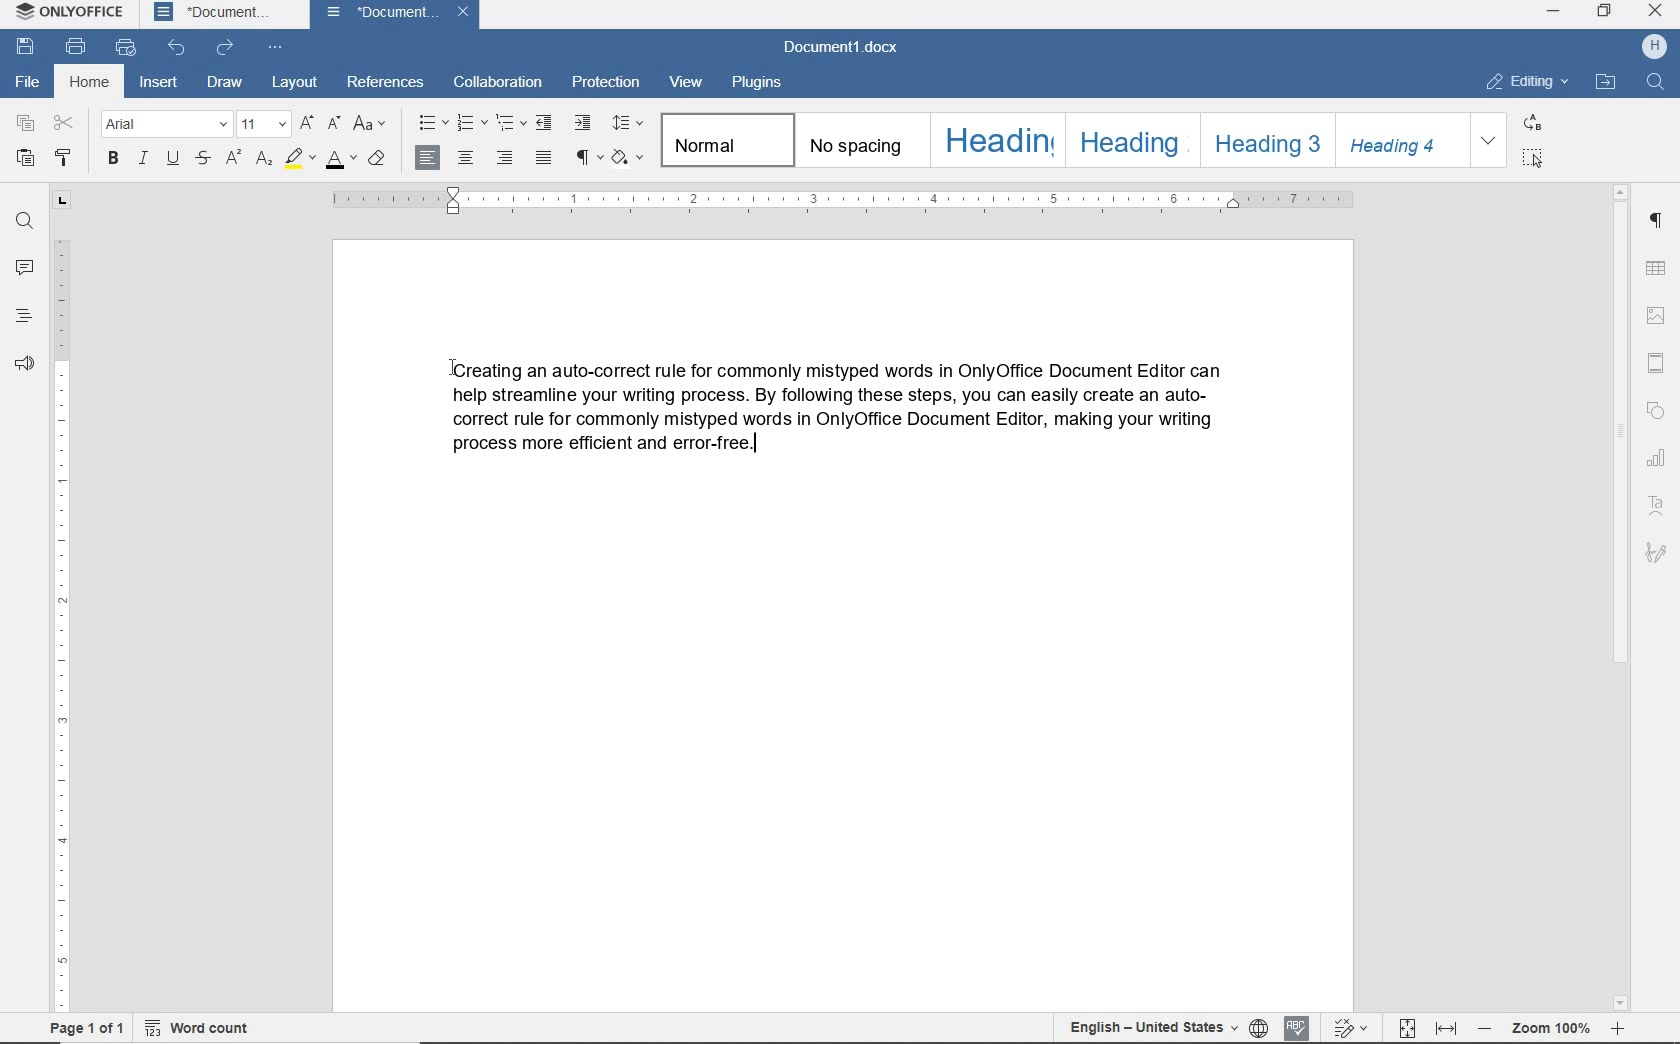 The width and height of the screenshot is (1680, 1044). Describe the element at coordinates (264, 123) in the screenshot. I see `font size` at that location.